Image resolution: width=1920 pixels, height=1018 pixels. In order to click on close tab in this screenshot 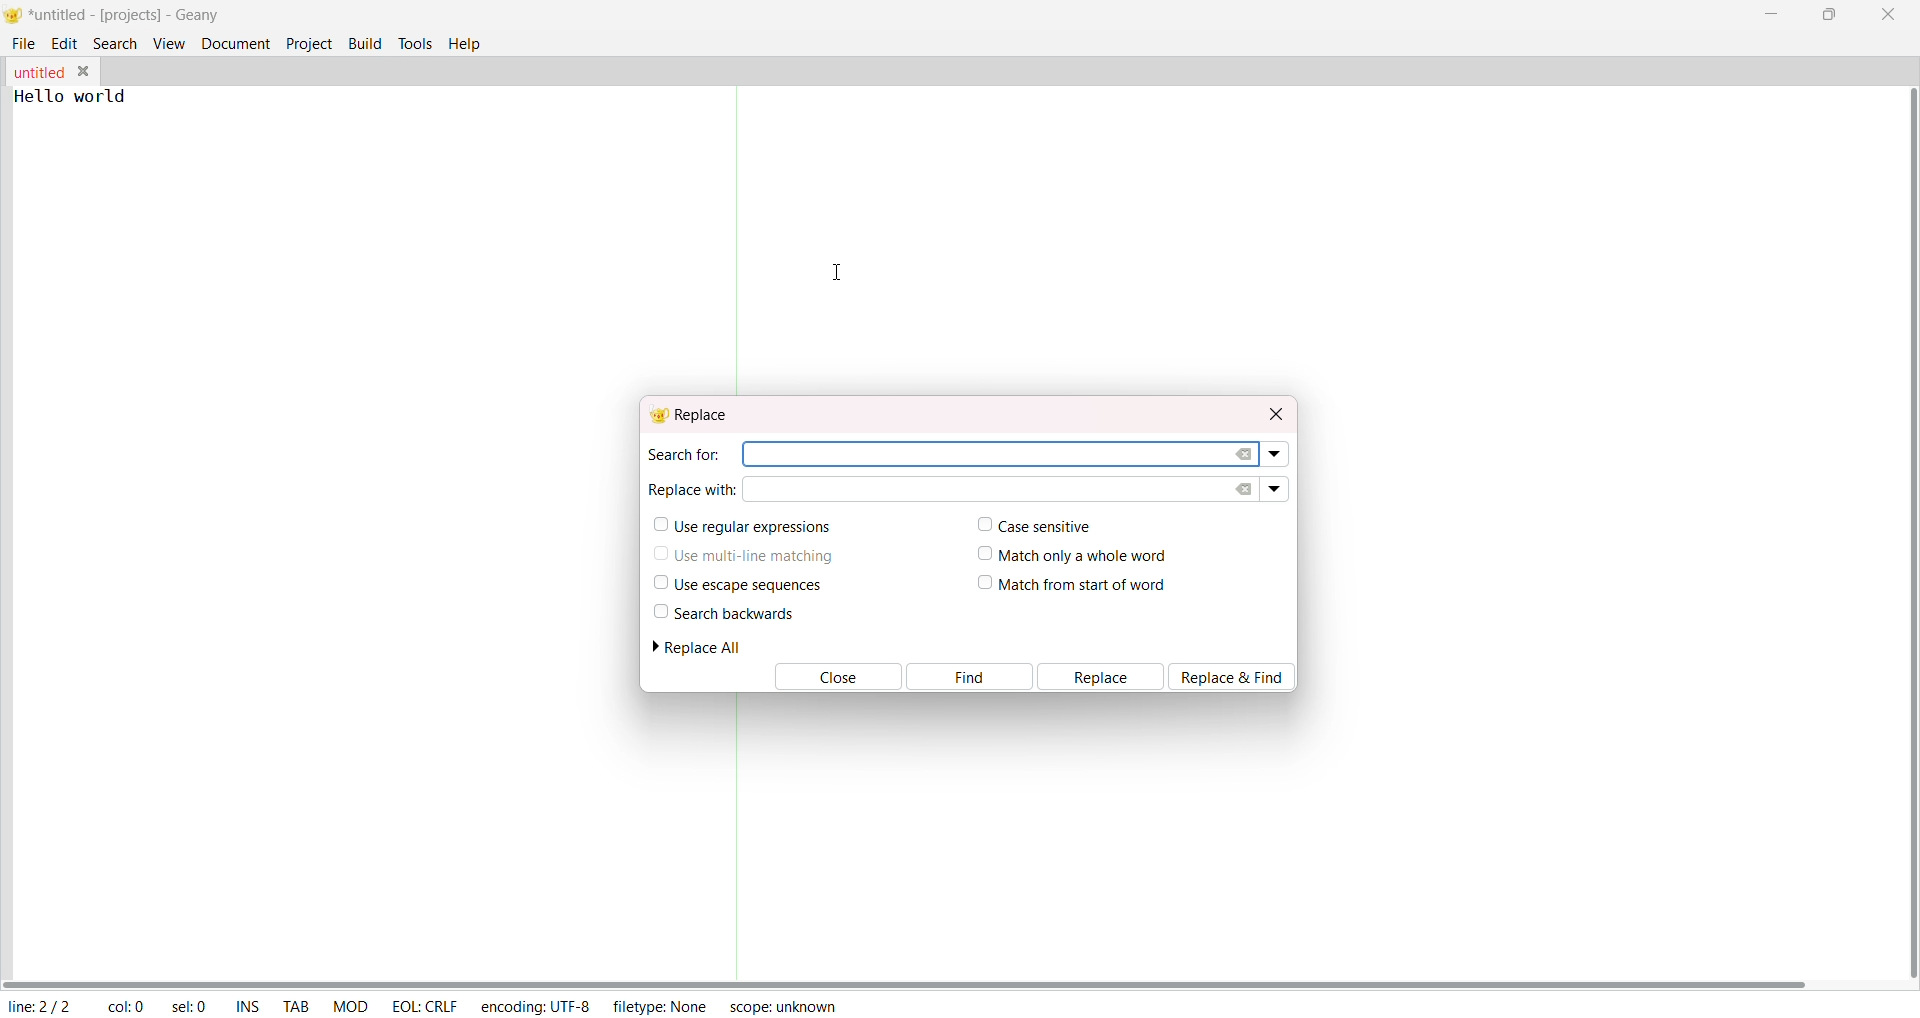, I will do `click(87, 71)`.